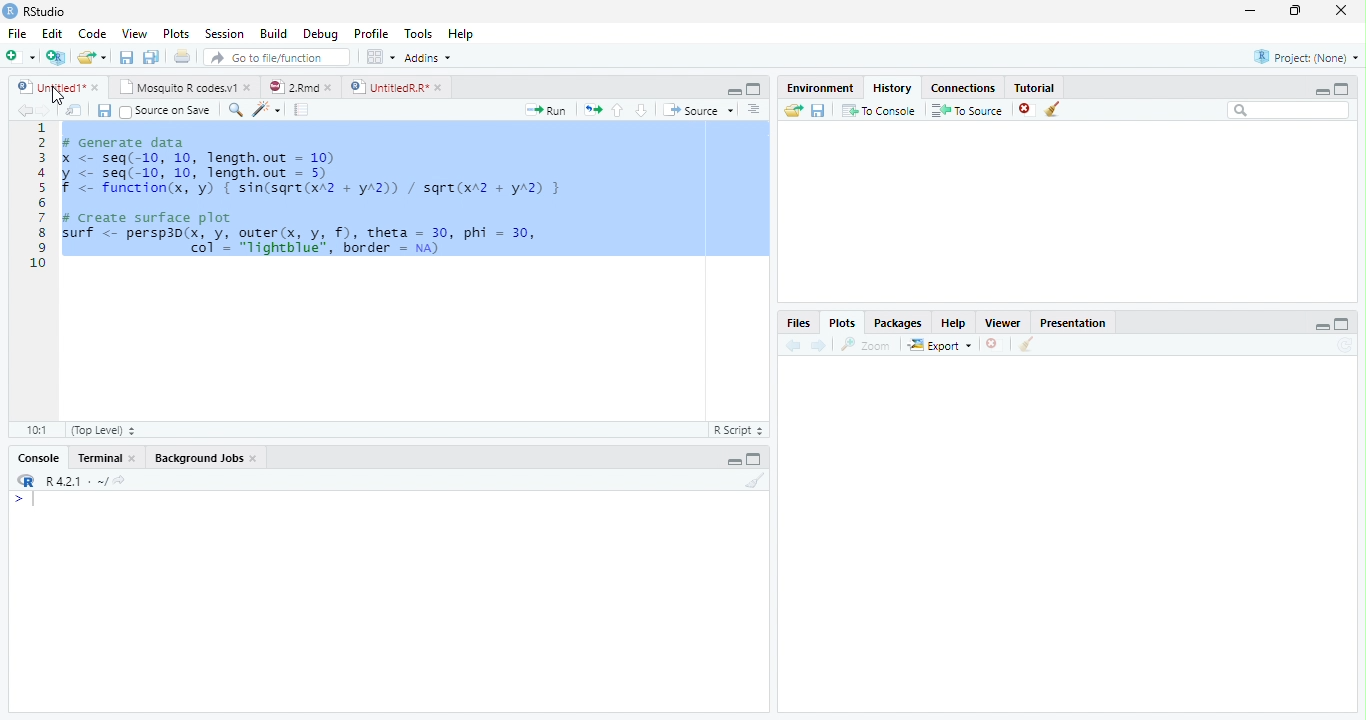 The image size is (1366, 720). Describe the element at coordinates (91, 33) in the screenshot. I see `Code` at that location.